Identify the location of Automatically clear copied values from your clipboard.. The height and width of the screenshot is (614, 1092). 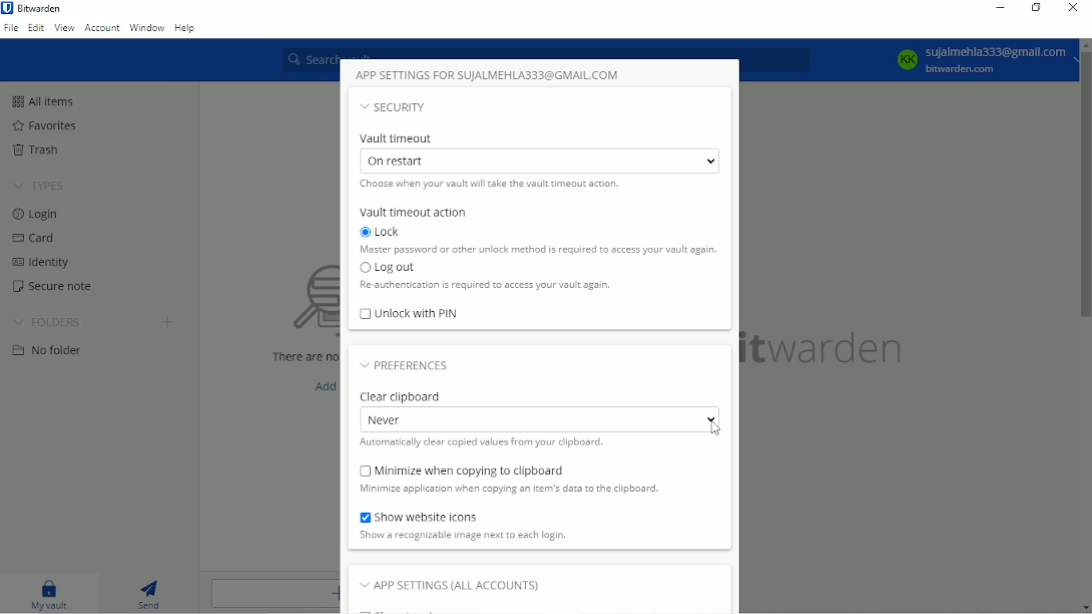
(481, 443).